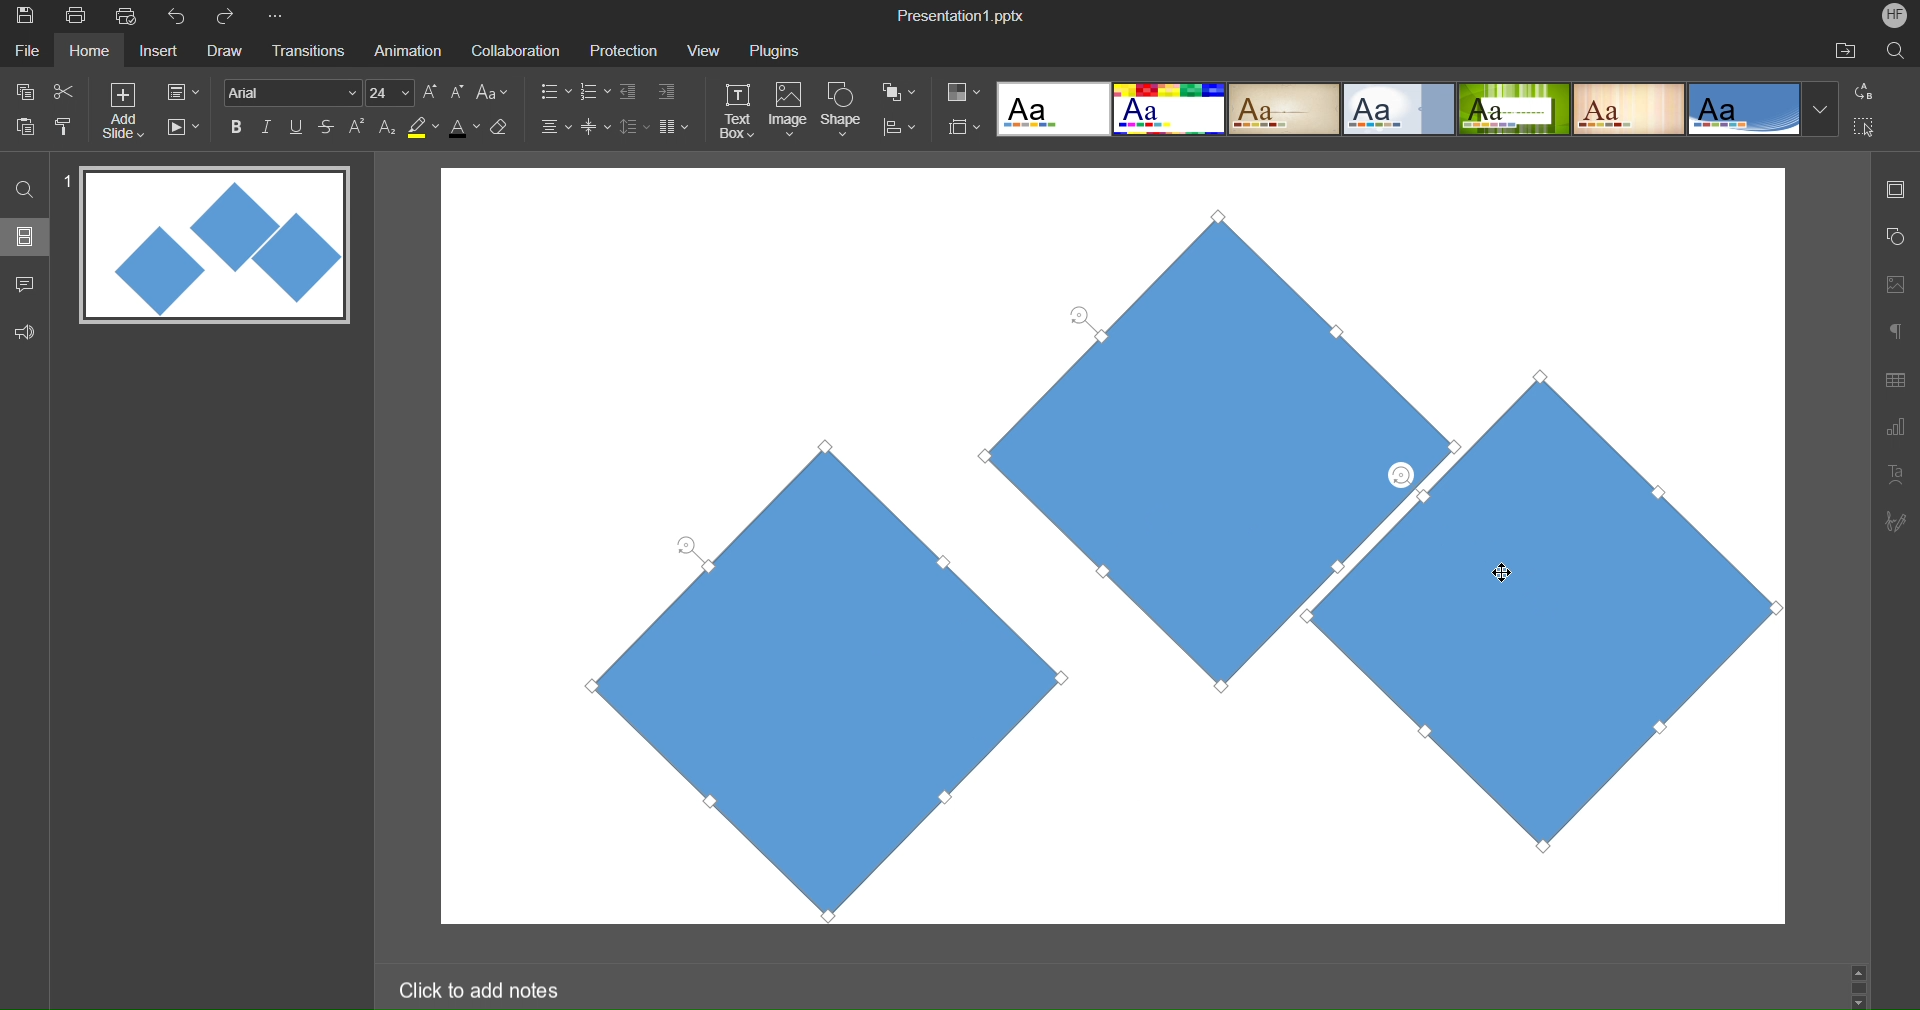 This screenshot has width=1920, height=1010. What do you see at coordinates (1894, 521) in the screenshot?
I see `Signature` at bounding box center [1894, 521].